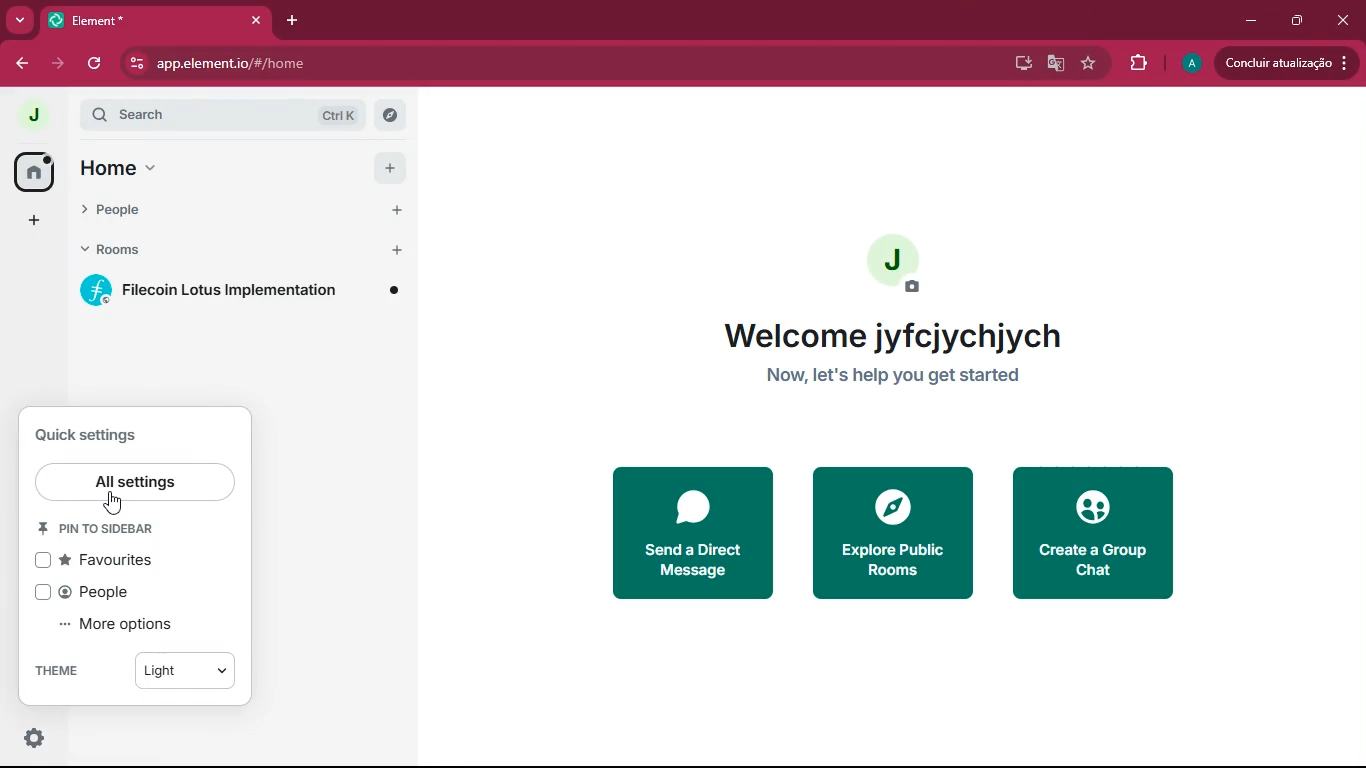  What do you see at coordinates (208, 114) in the screenshot?
I see `search ctrl + k` at bounding box center [208, 114].